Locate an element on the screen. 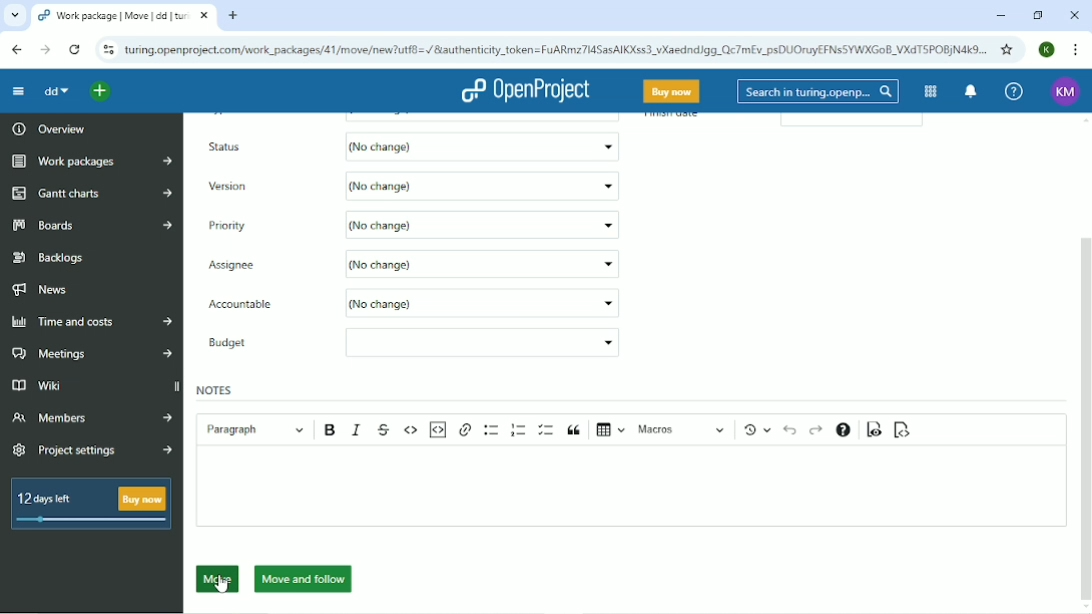 This screenshot has width=1092, height=614. Strikethrough is located at coordinates (384, 430).